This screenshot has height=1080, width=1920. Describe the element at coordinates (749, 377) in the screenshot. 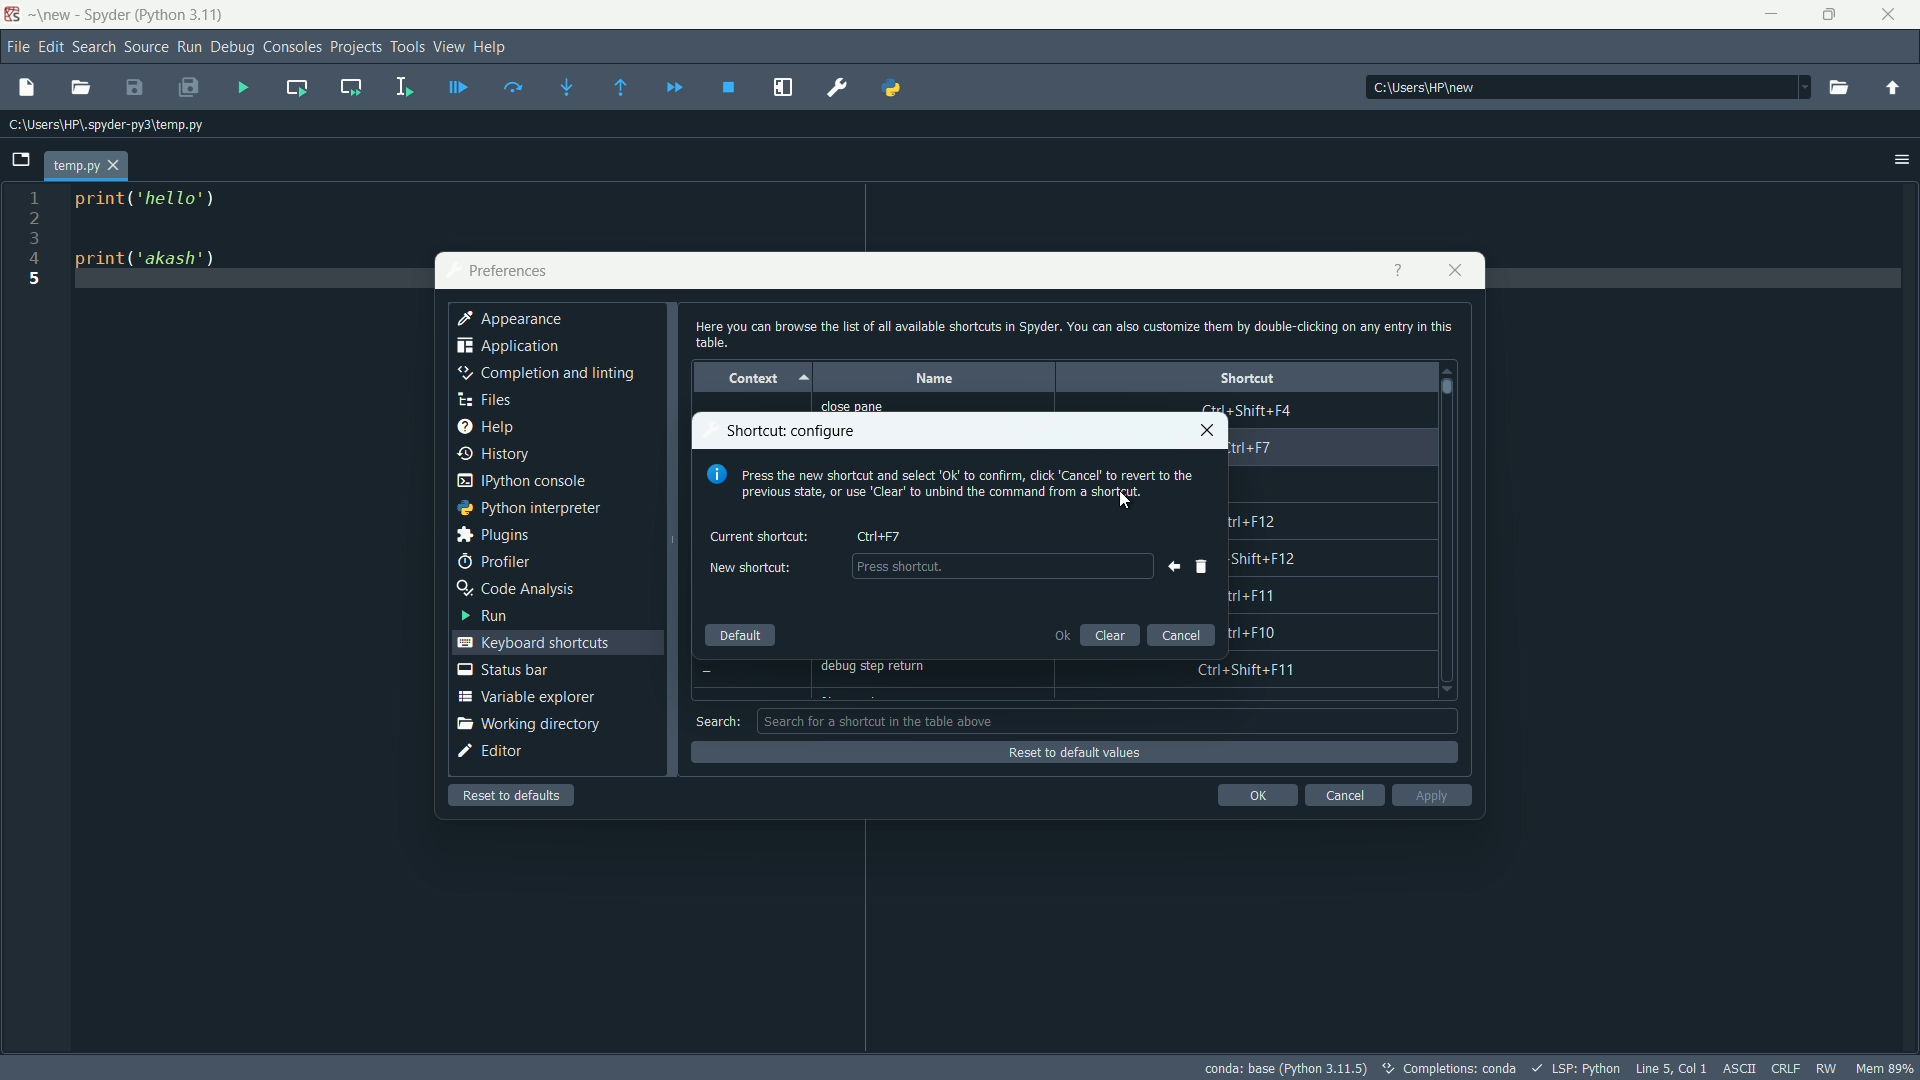

I see `context` at that location.